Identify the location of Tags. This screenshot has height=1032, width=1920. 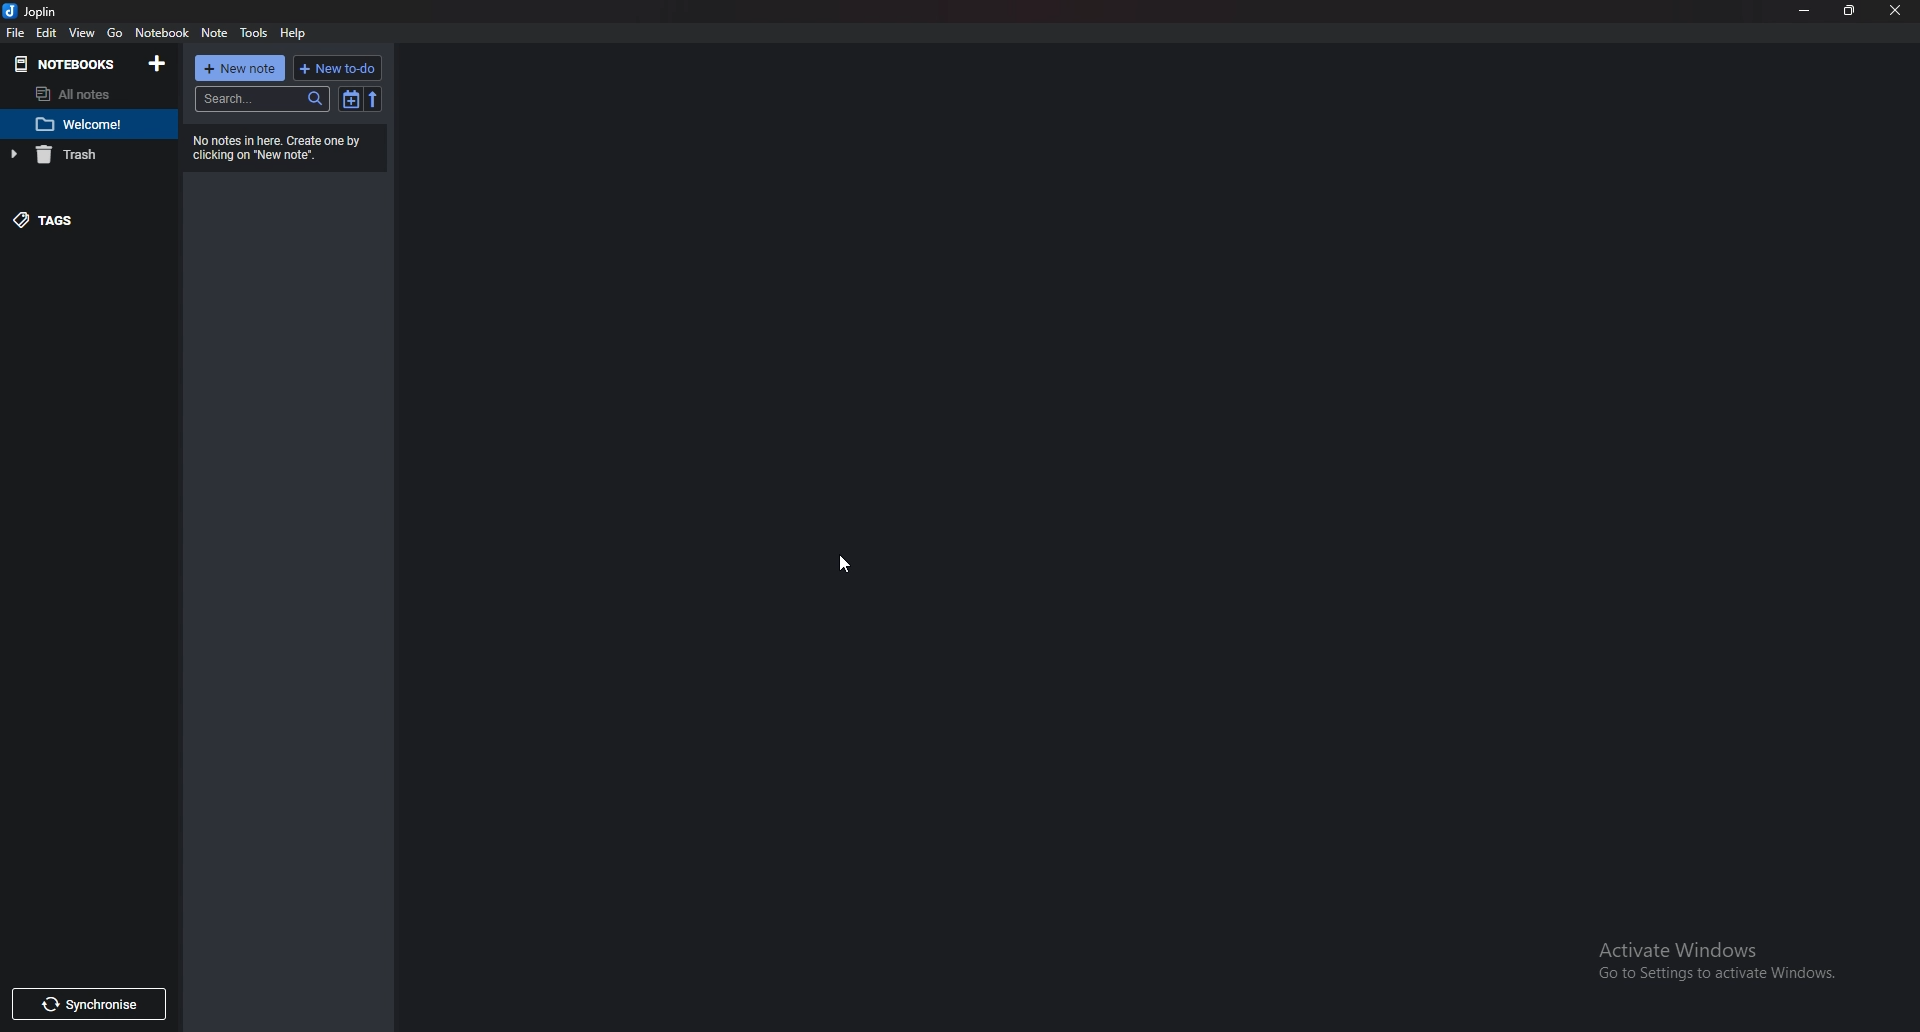
(77, 221).